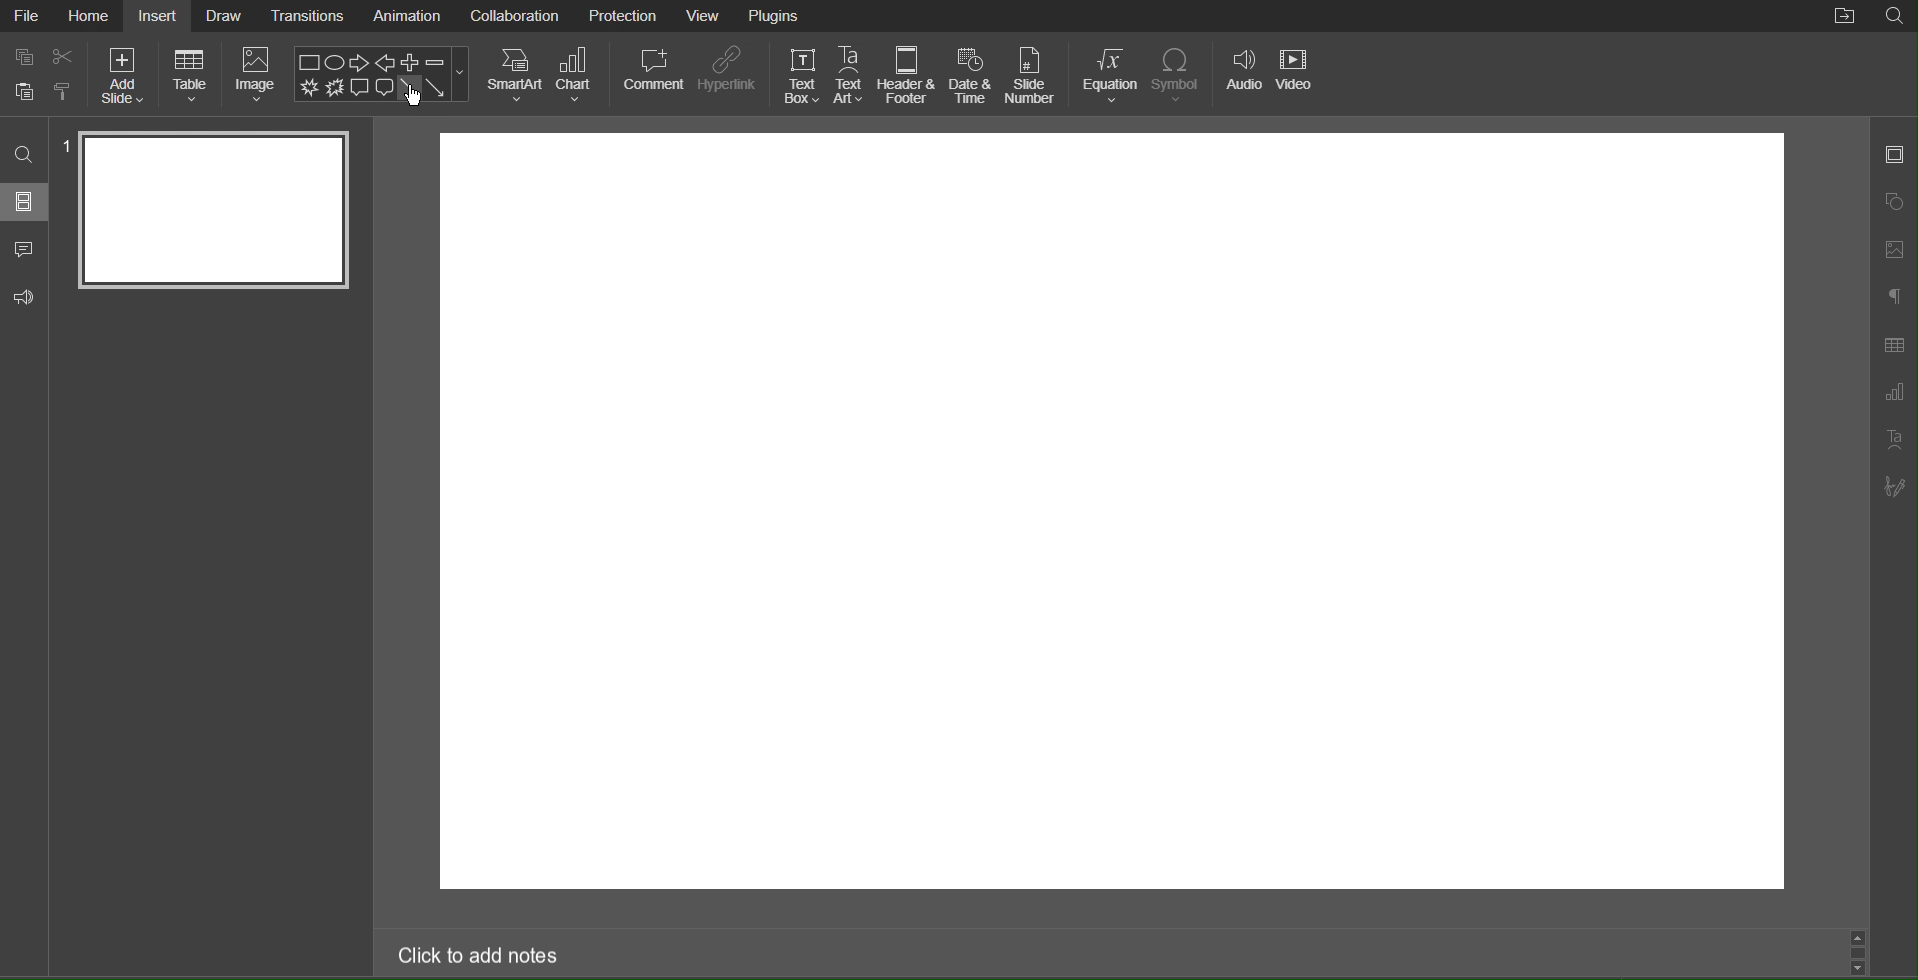  What do you see at coordinates (1302, 74) in the screenshot?
I see `Video` at bounding box center [1302, 74].